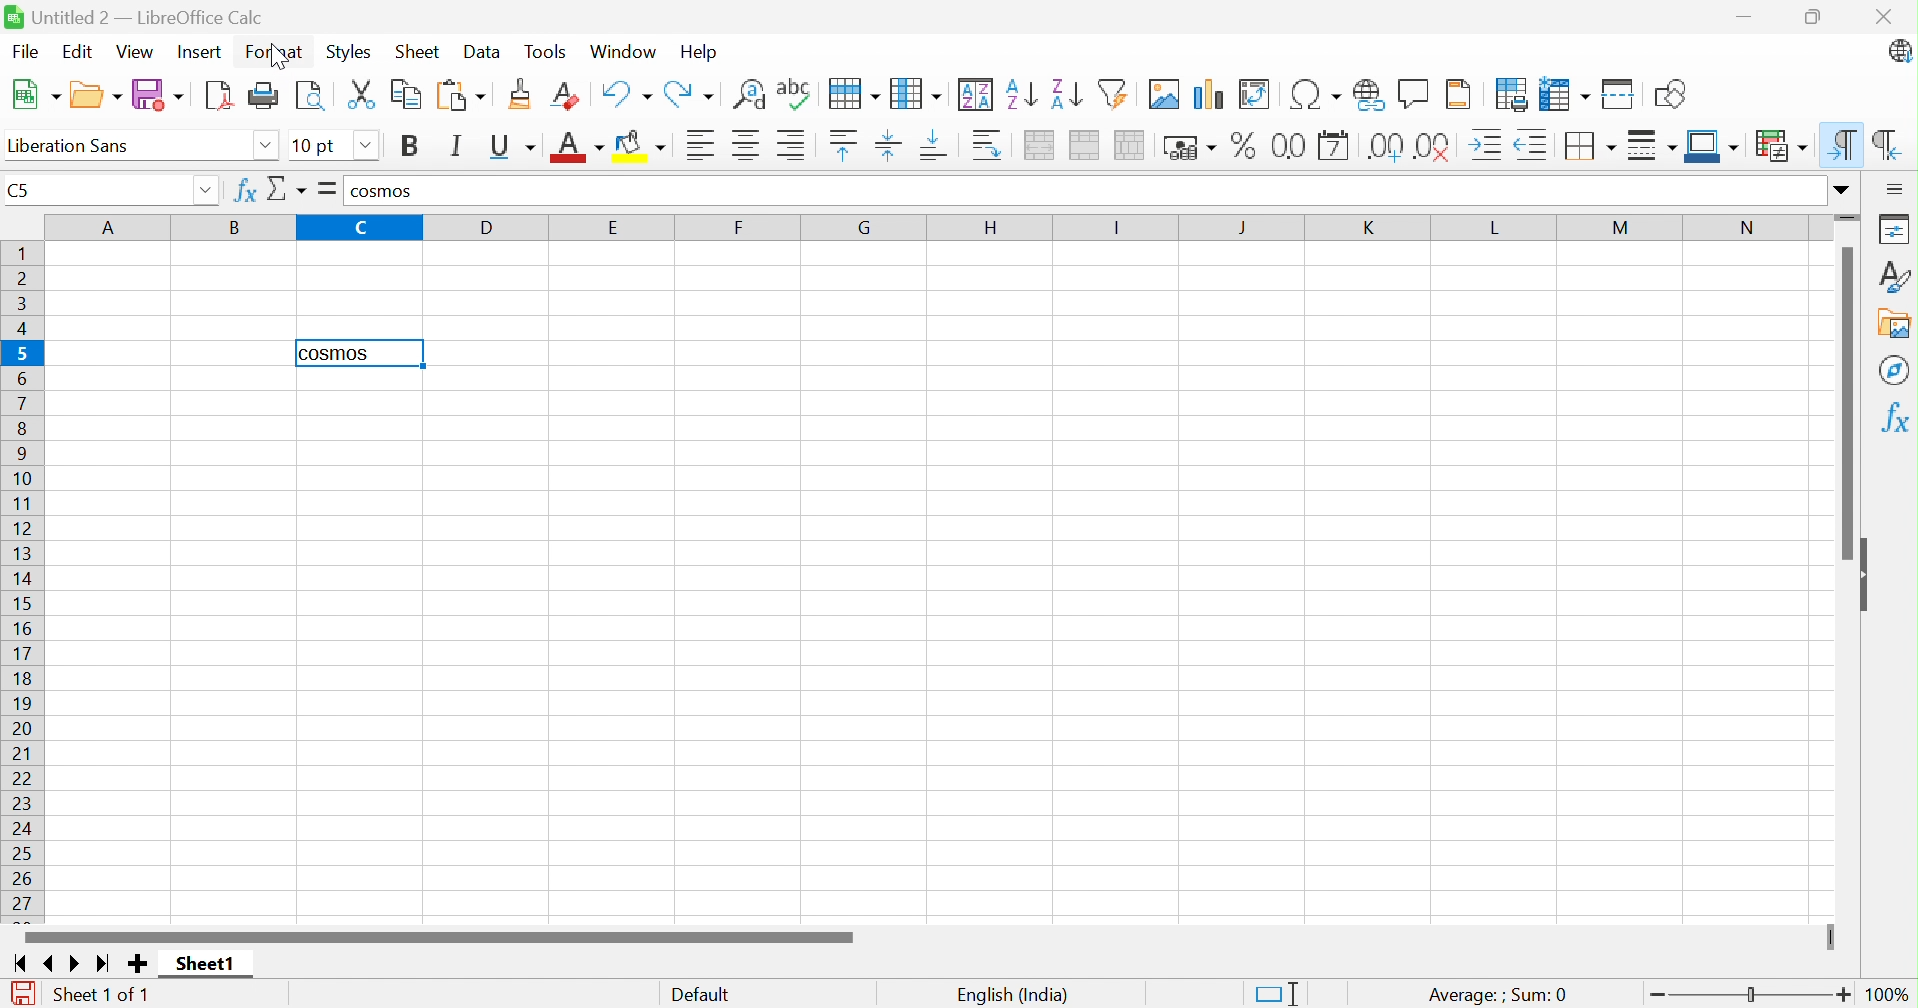  What do you see at coordinates (1886, 17) in the screenshot?
I see `Close` at bounding box center [1886, 17].